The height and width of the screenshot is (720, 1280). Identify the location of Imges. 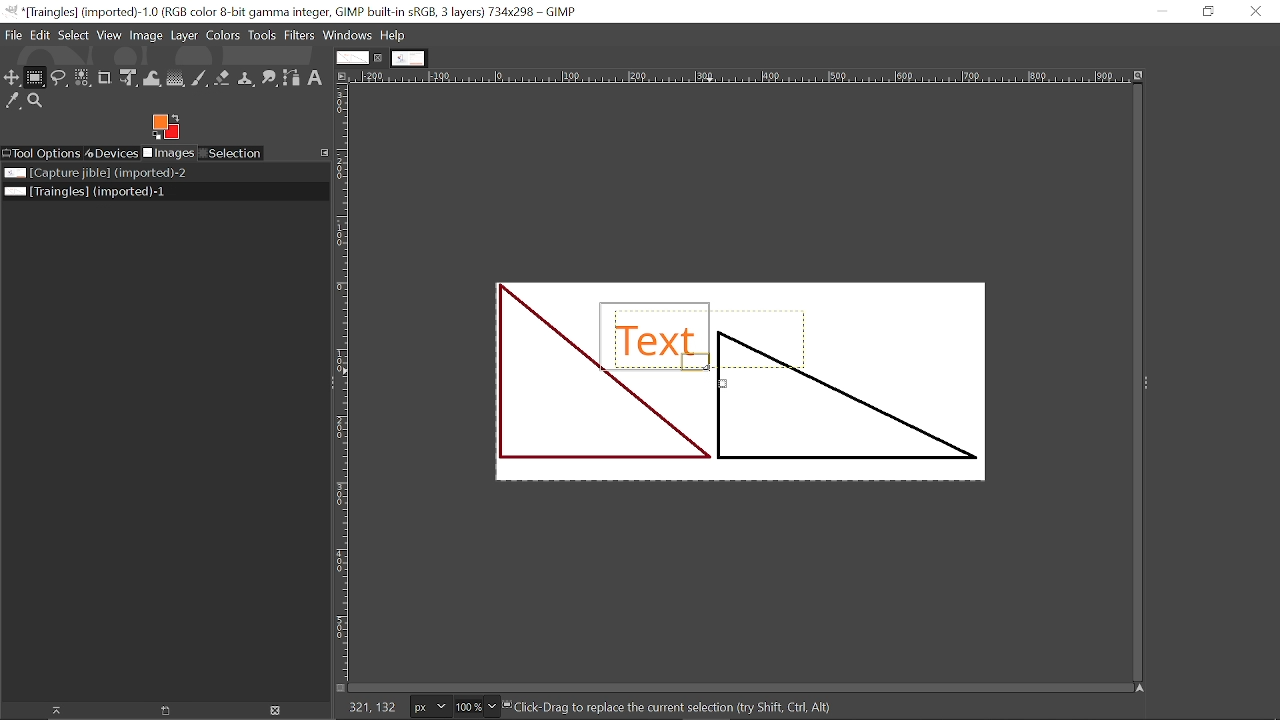
(168, 153).